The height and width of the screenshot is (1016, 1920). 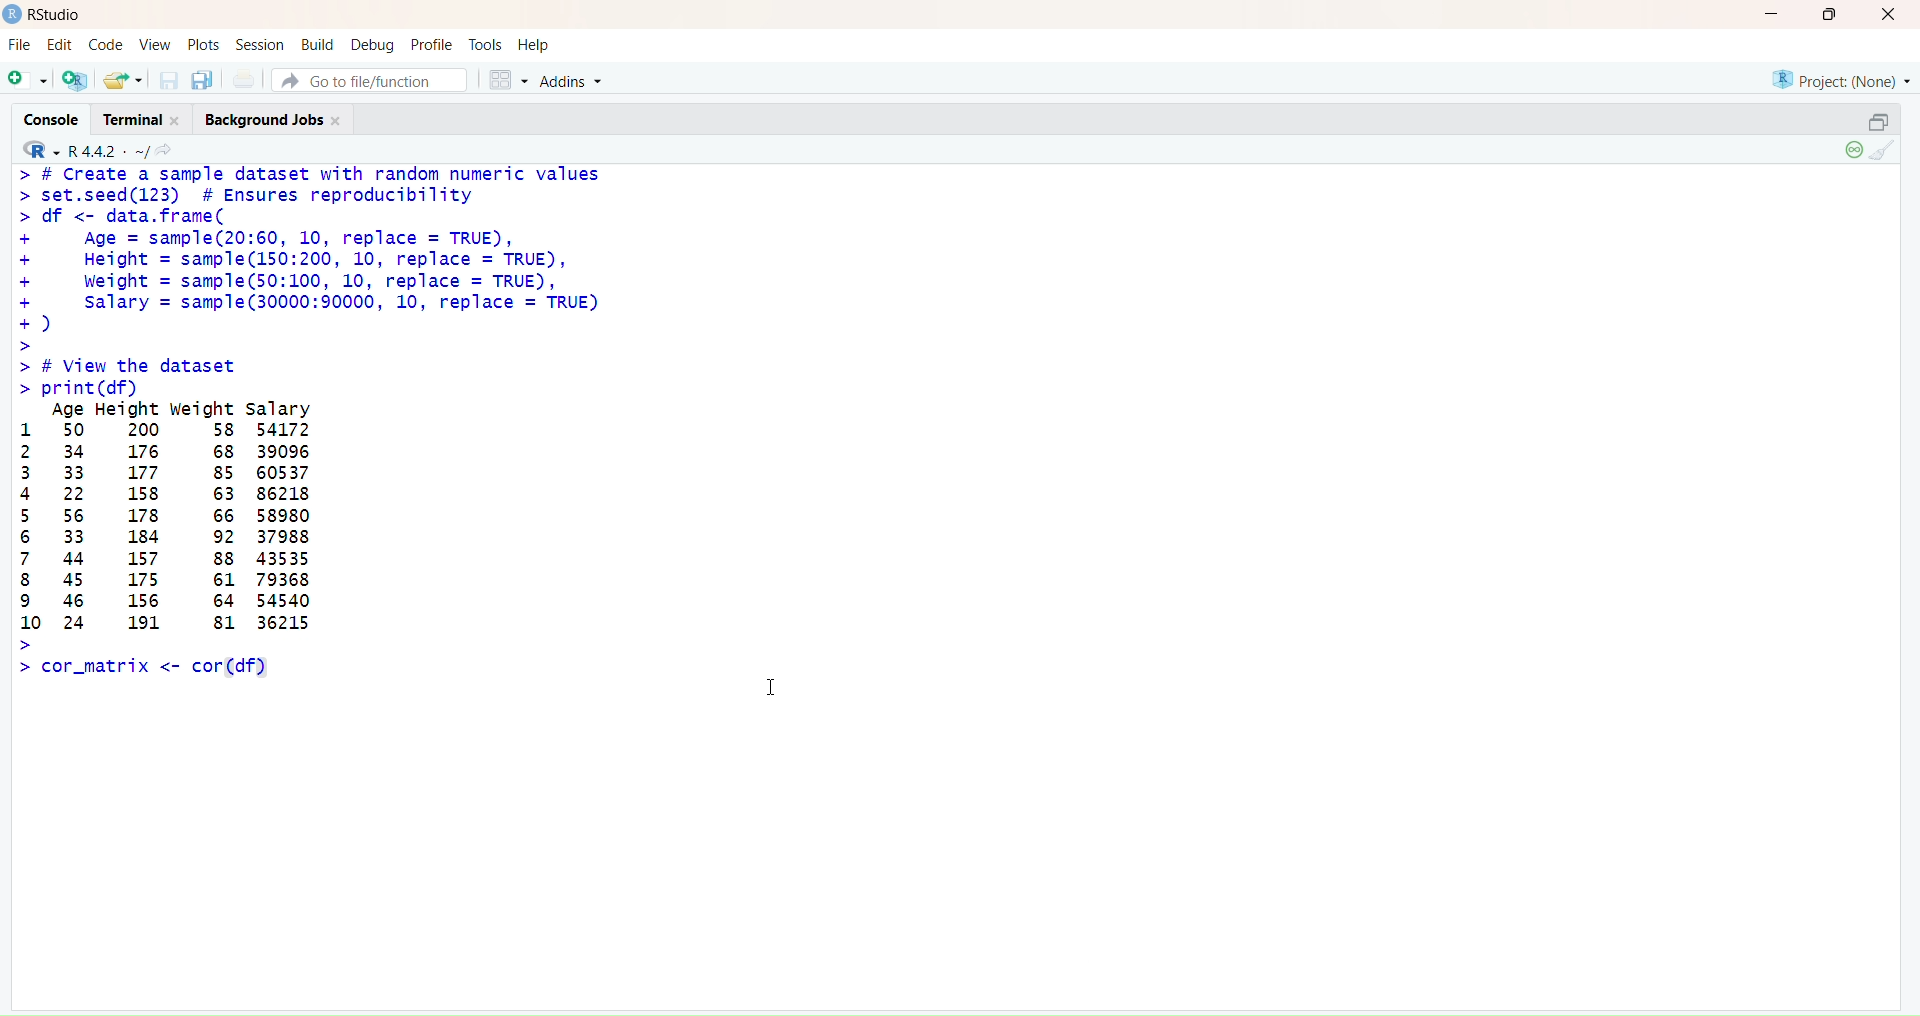 I want to click on FIle, so click(x=20, y=45).